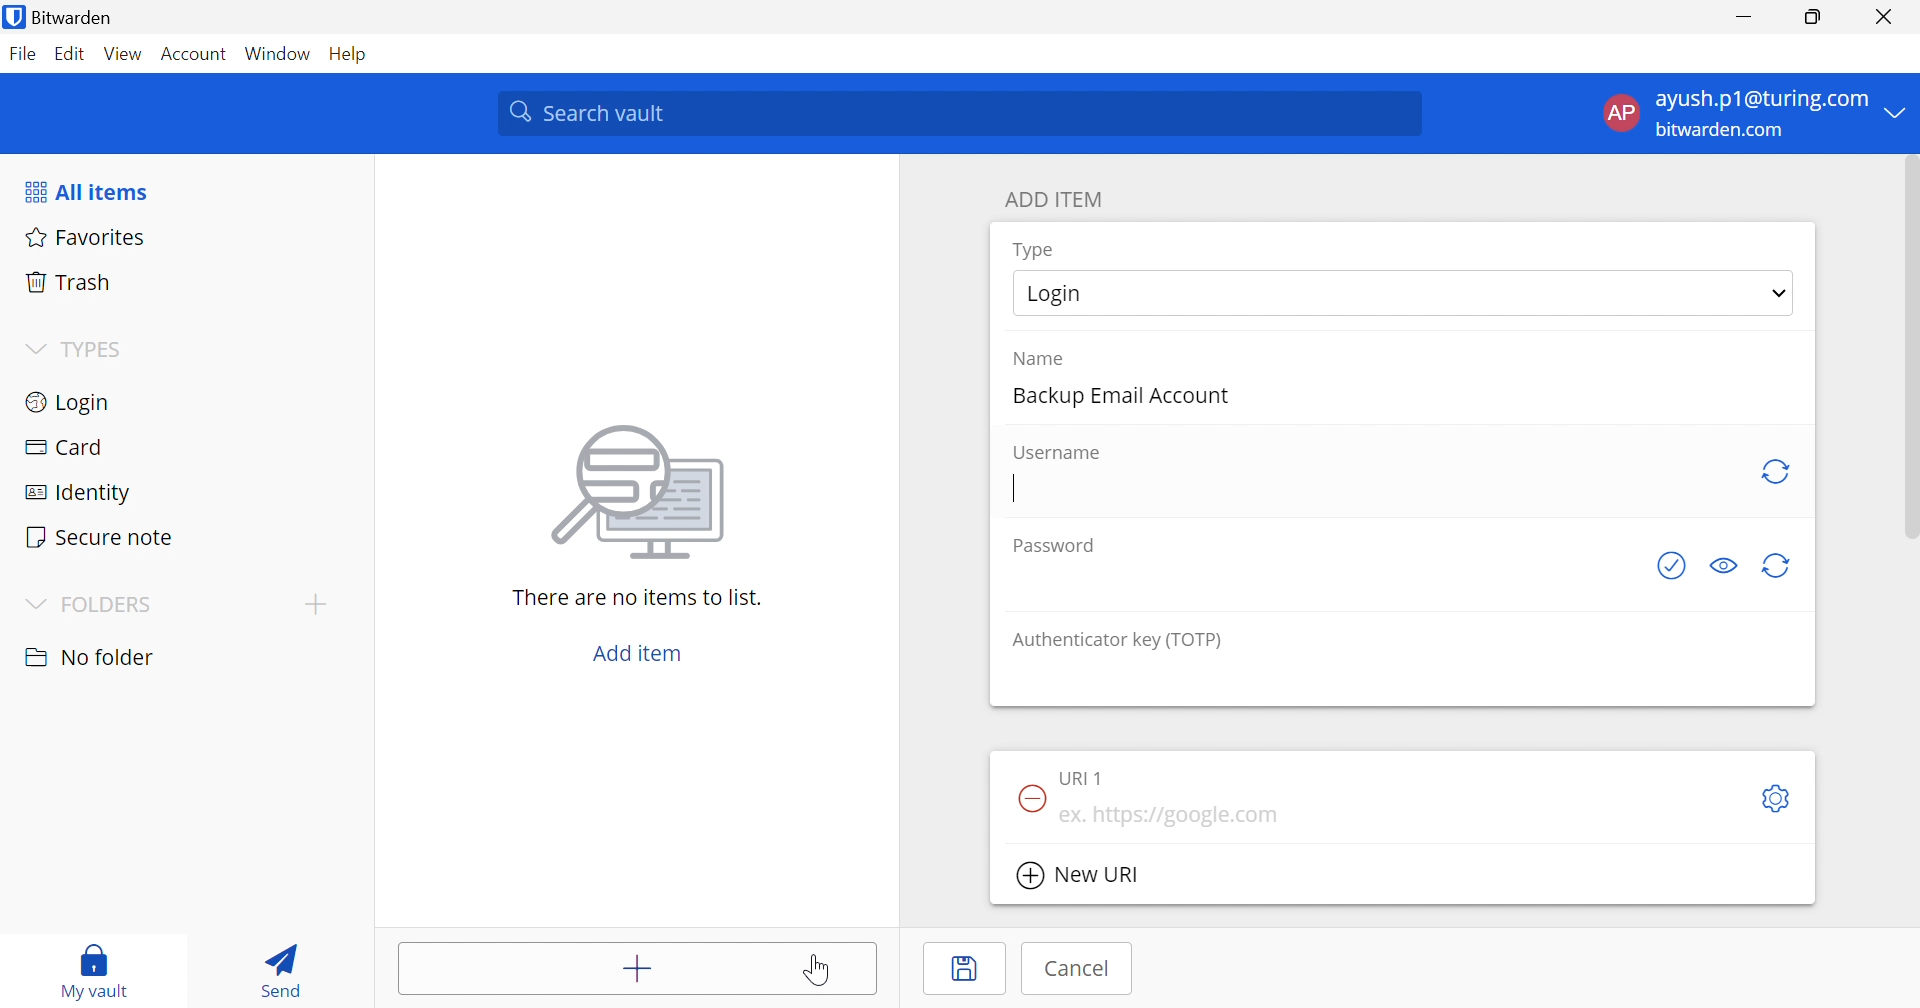 This screenshot has width=1920, height=1008. What do you see at coordinates (1901, 113) in the screenshot?
I see `Drop Down` at bounding box center [1901, 113].